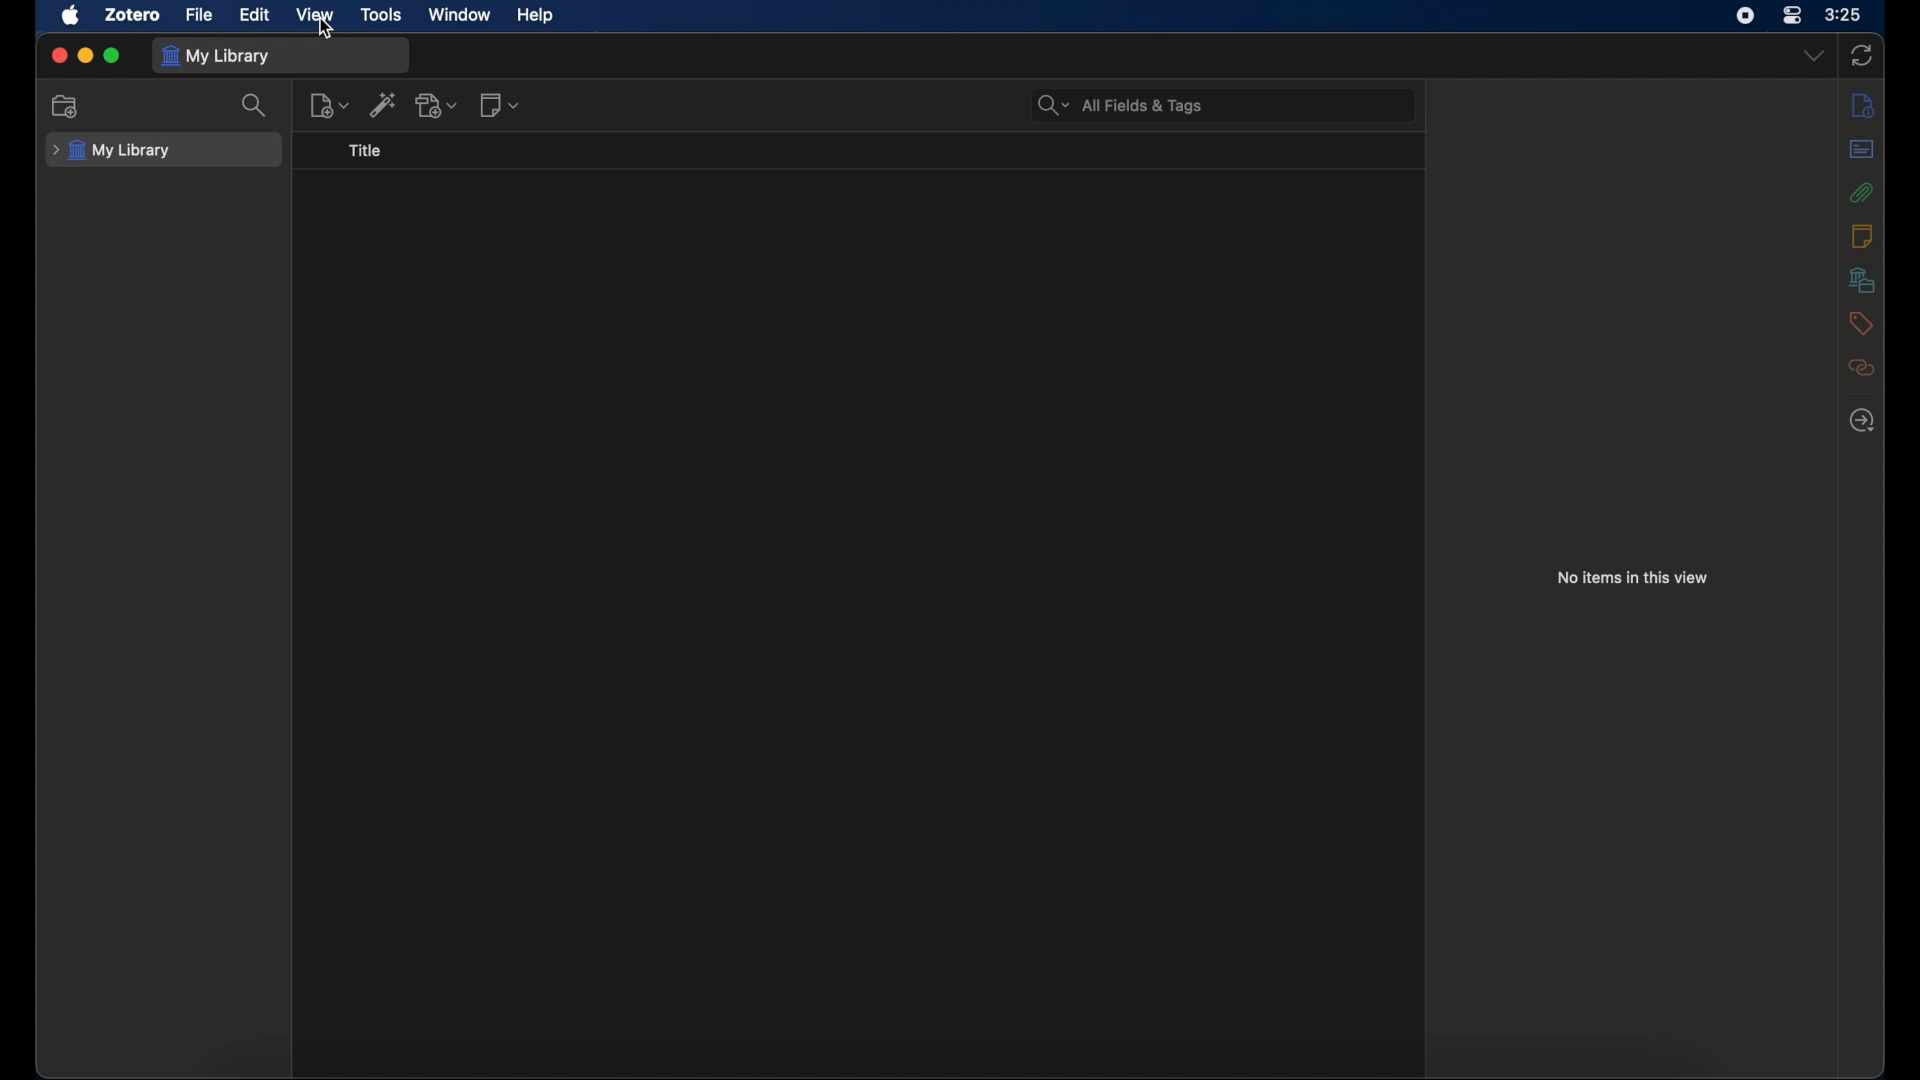 Image resolution: width=1920 pixels, height=1080 pixels. What do you see at coordinates (1861, 323) in the screenshot?
I see `tags` at bounding box center [1861, 323].